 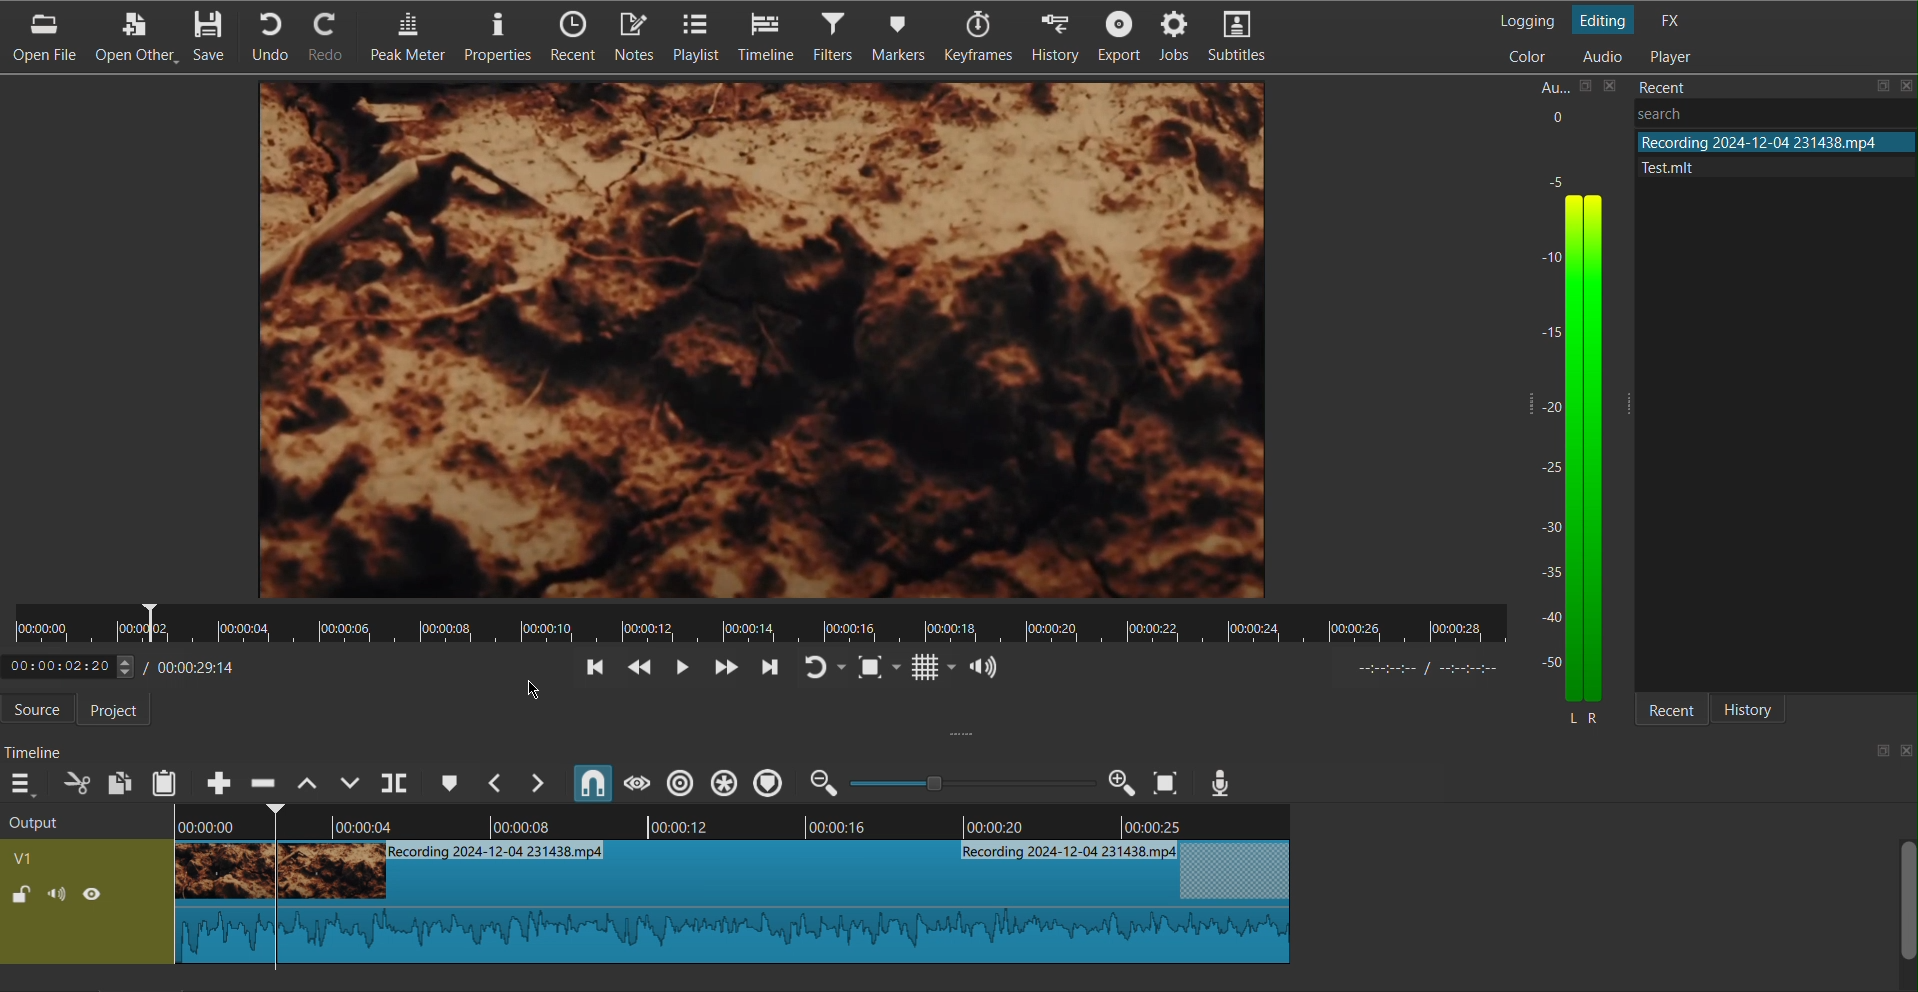 I want to click on Ripple all tracks, so click(x=722, y=782).